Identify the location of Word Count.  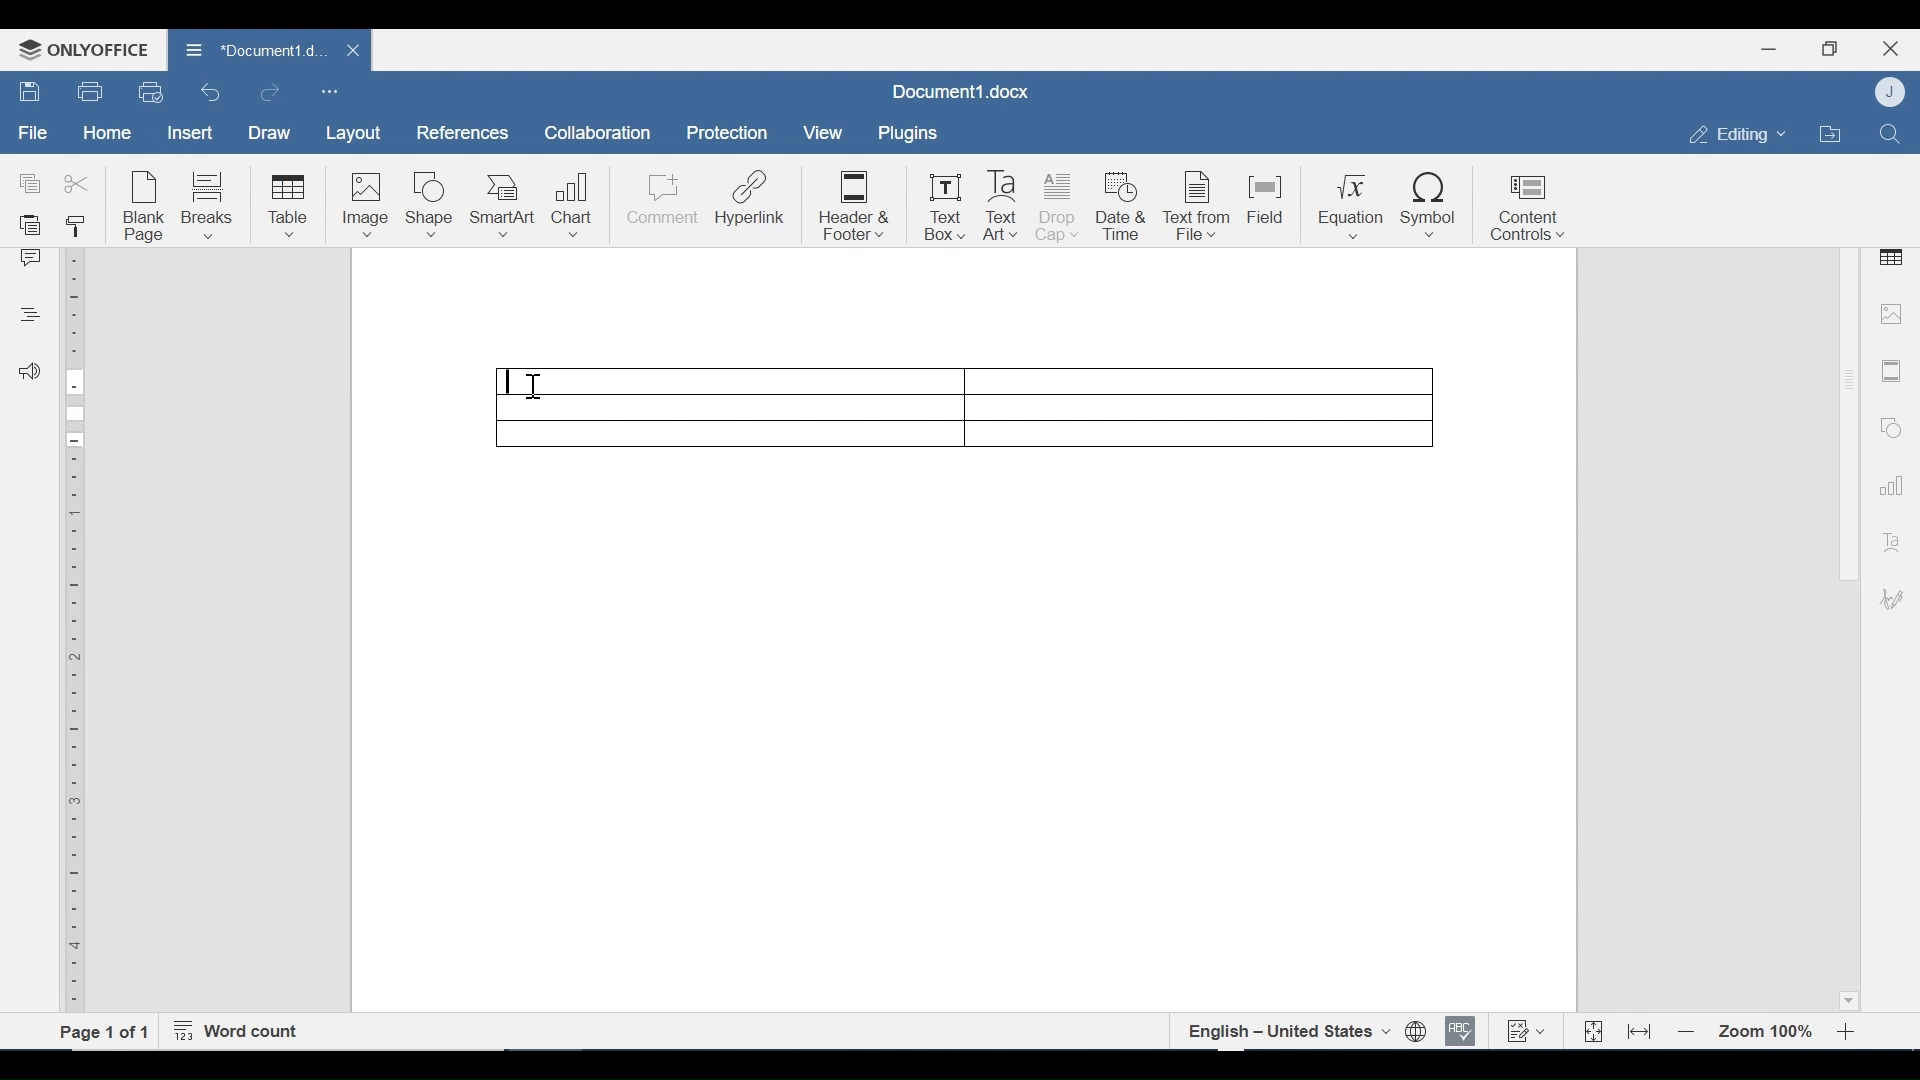
(241, 1032).